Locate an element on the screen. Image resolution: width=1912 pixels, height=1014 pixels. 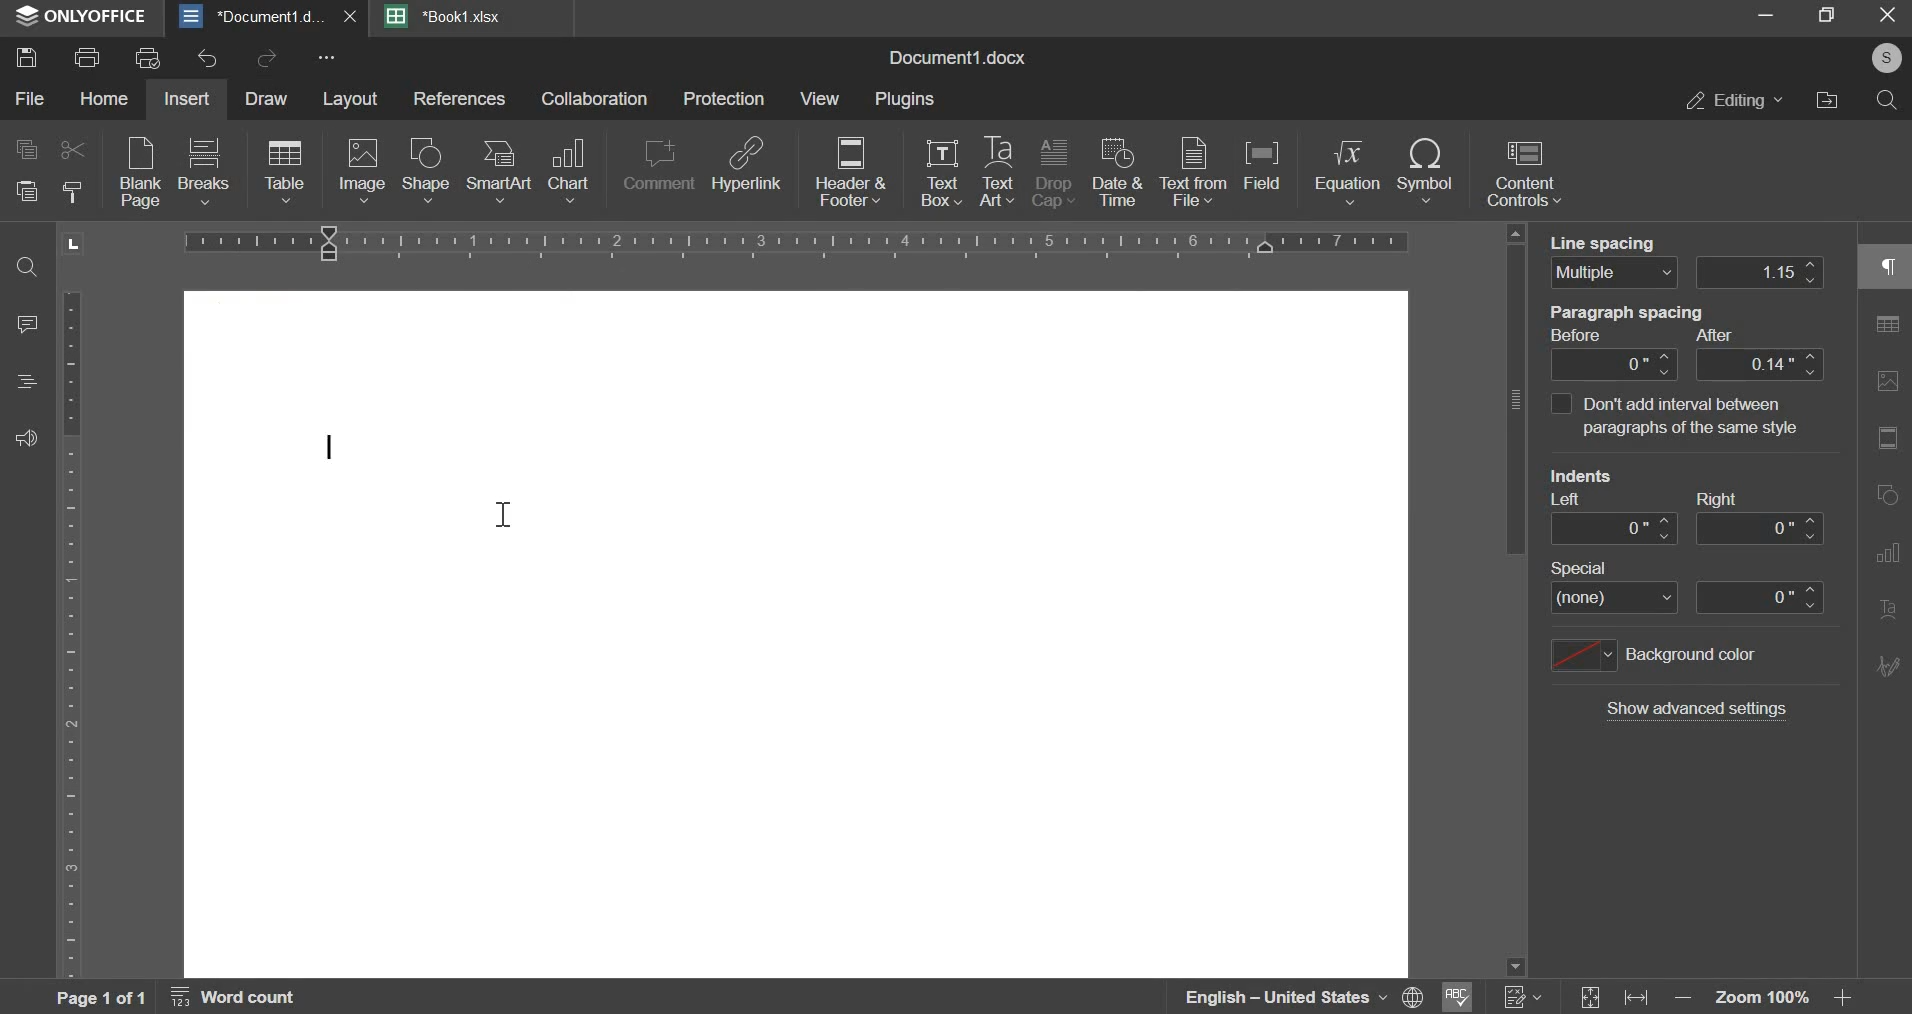
hyperlink is located at coordinates (748, 170).